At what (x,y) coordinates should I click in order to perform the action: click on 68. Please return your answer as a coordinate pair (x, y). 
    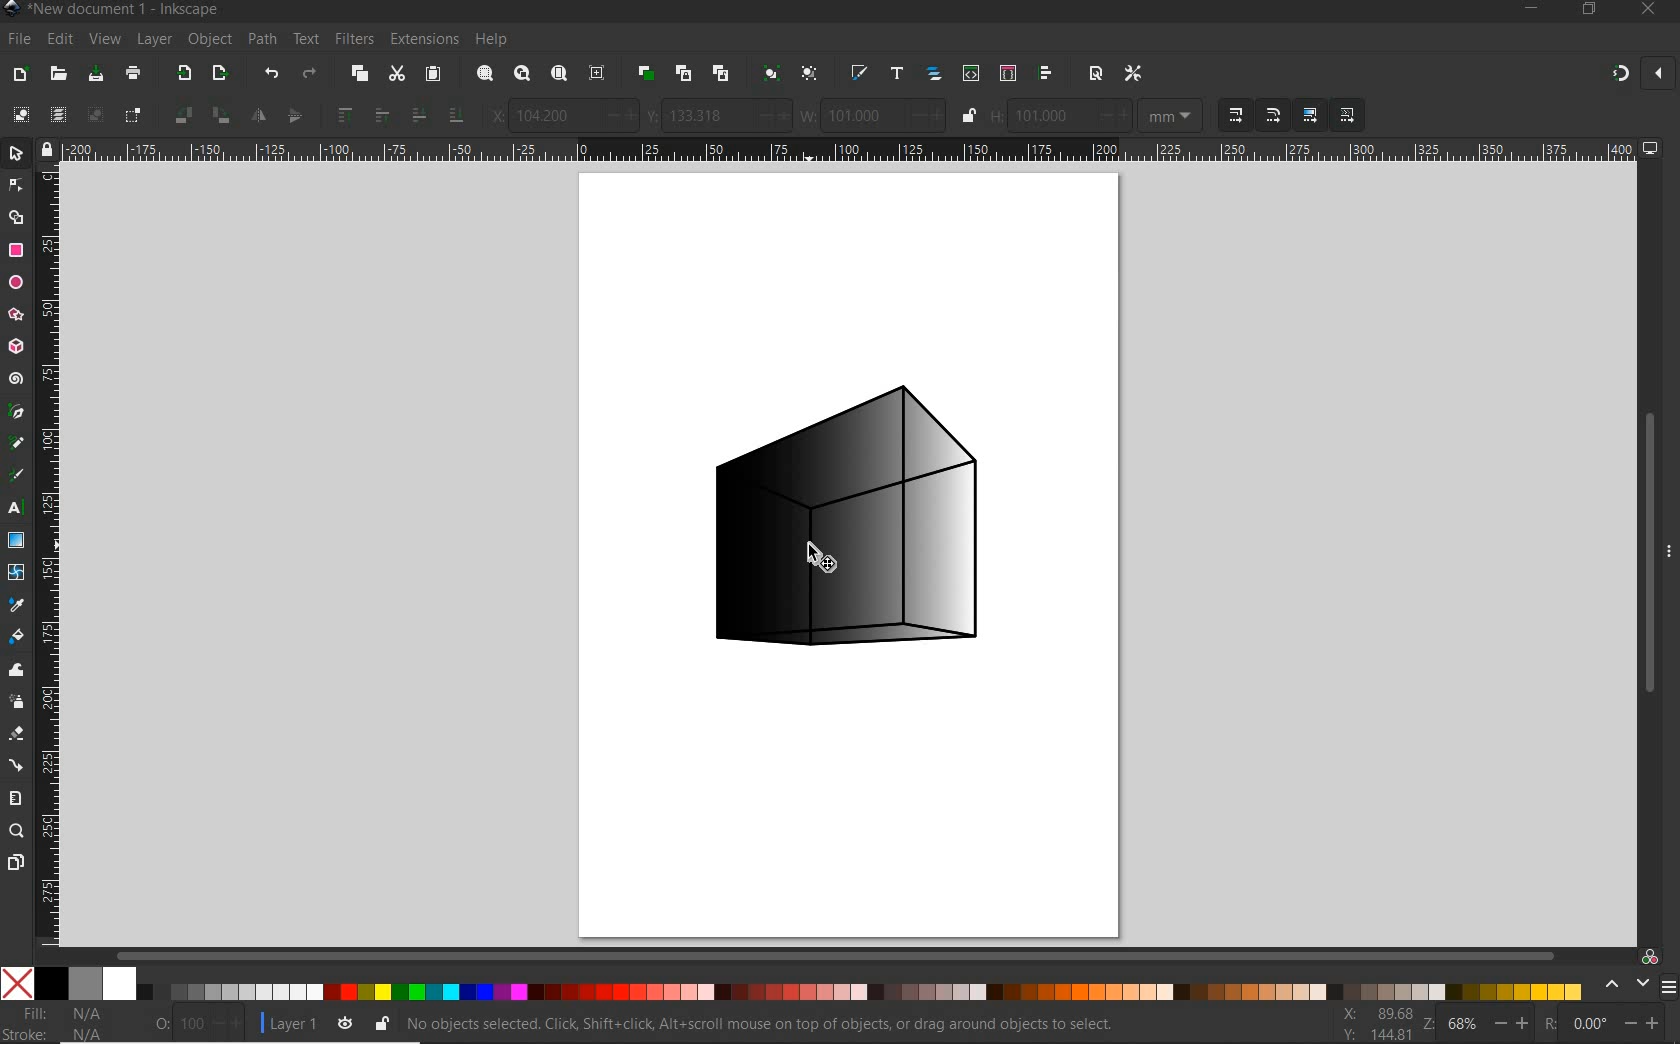
    Looking at the image, I should click on (1465, 1024).